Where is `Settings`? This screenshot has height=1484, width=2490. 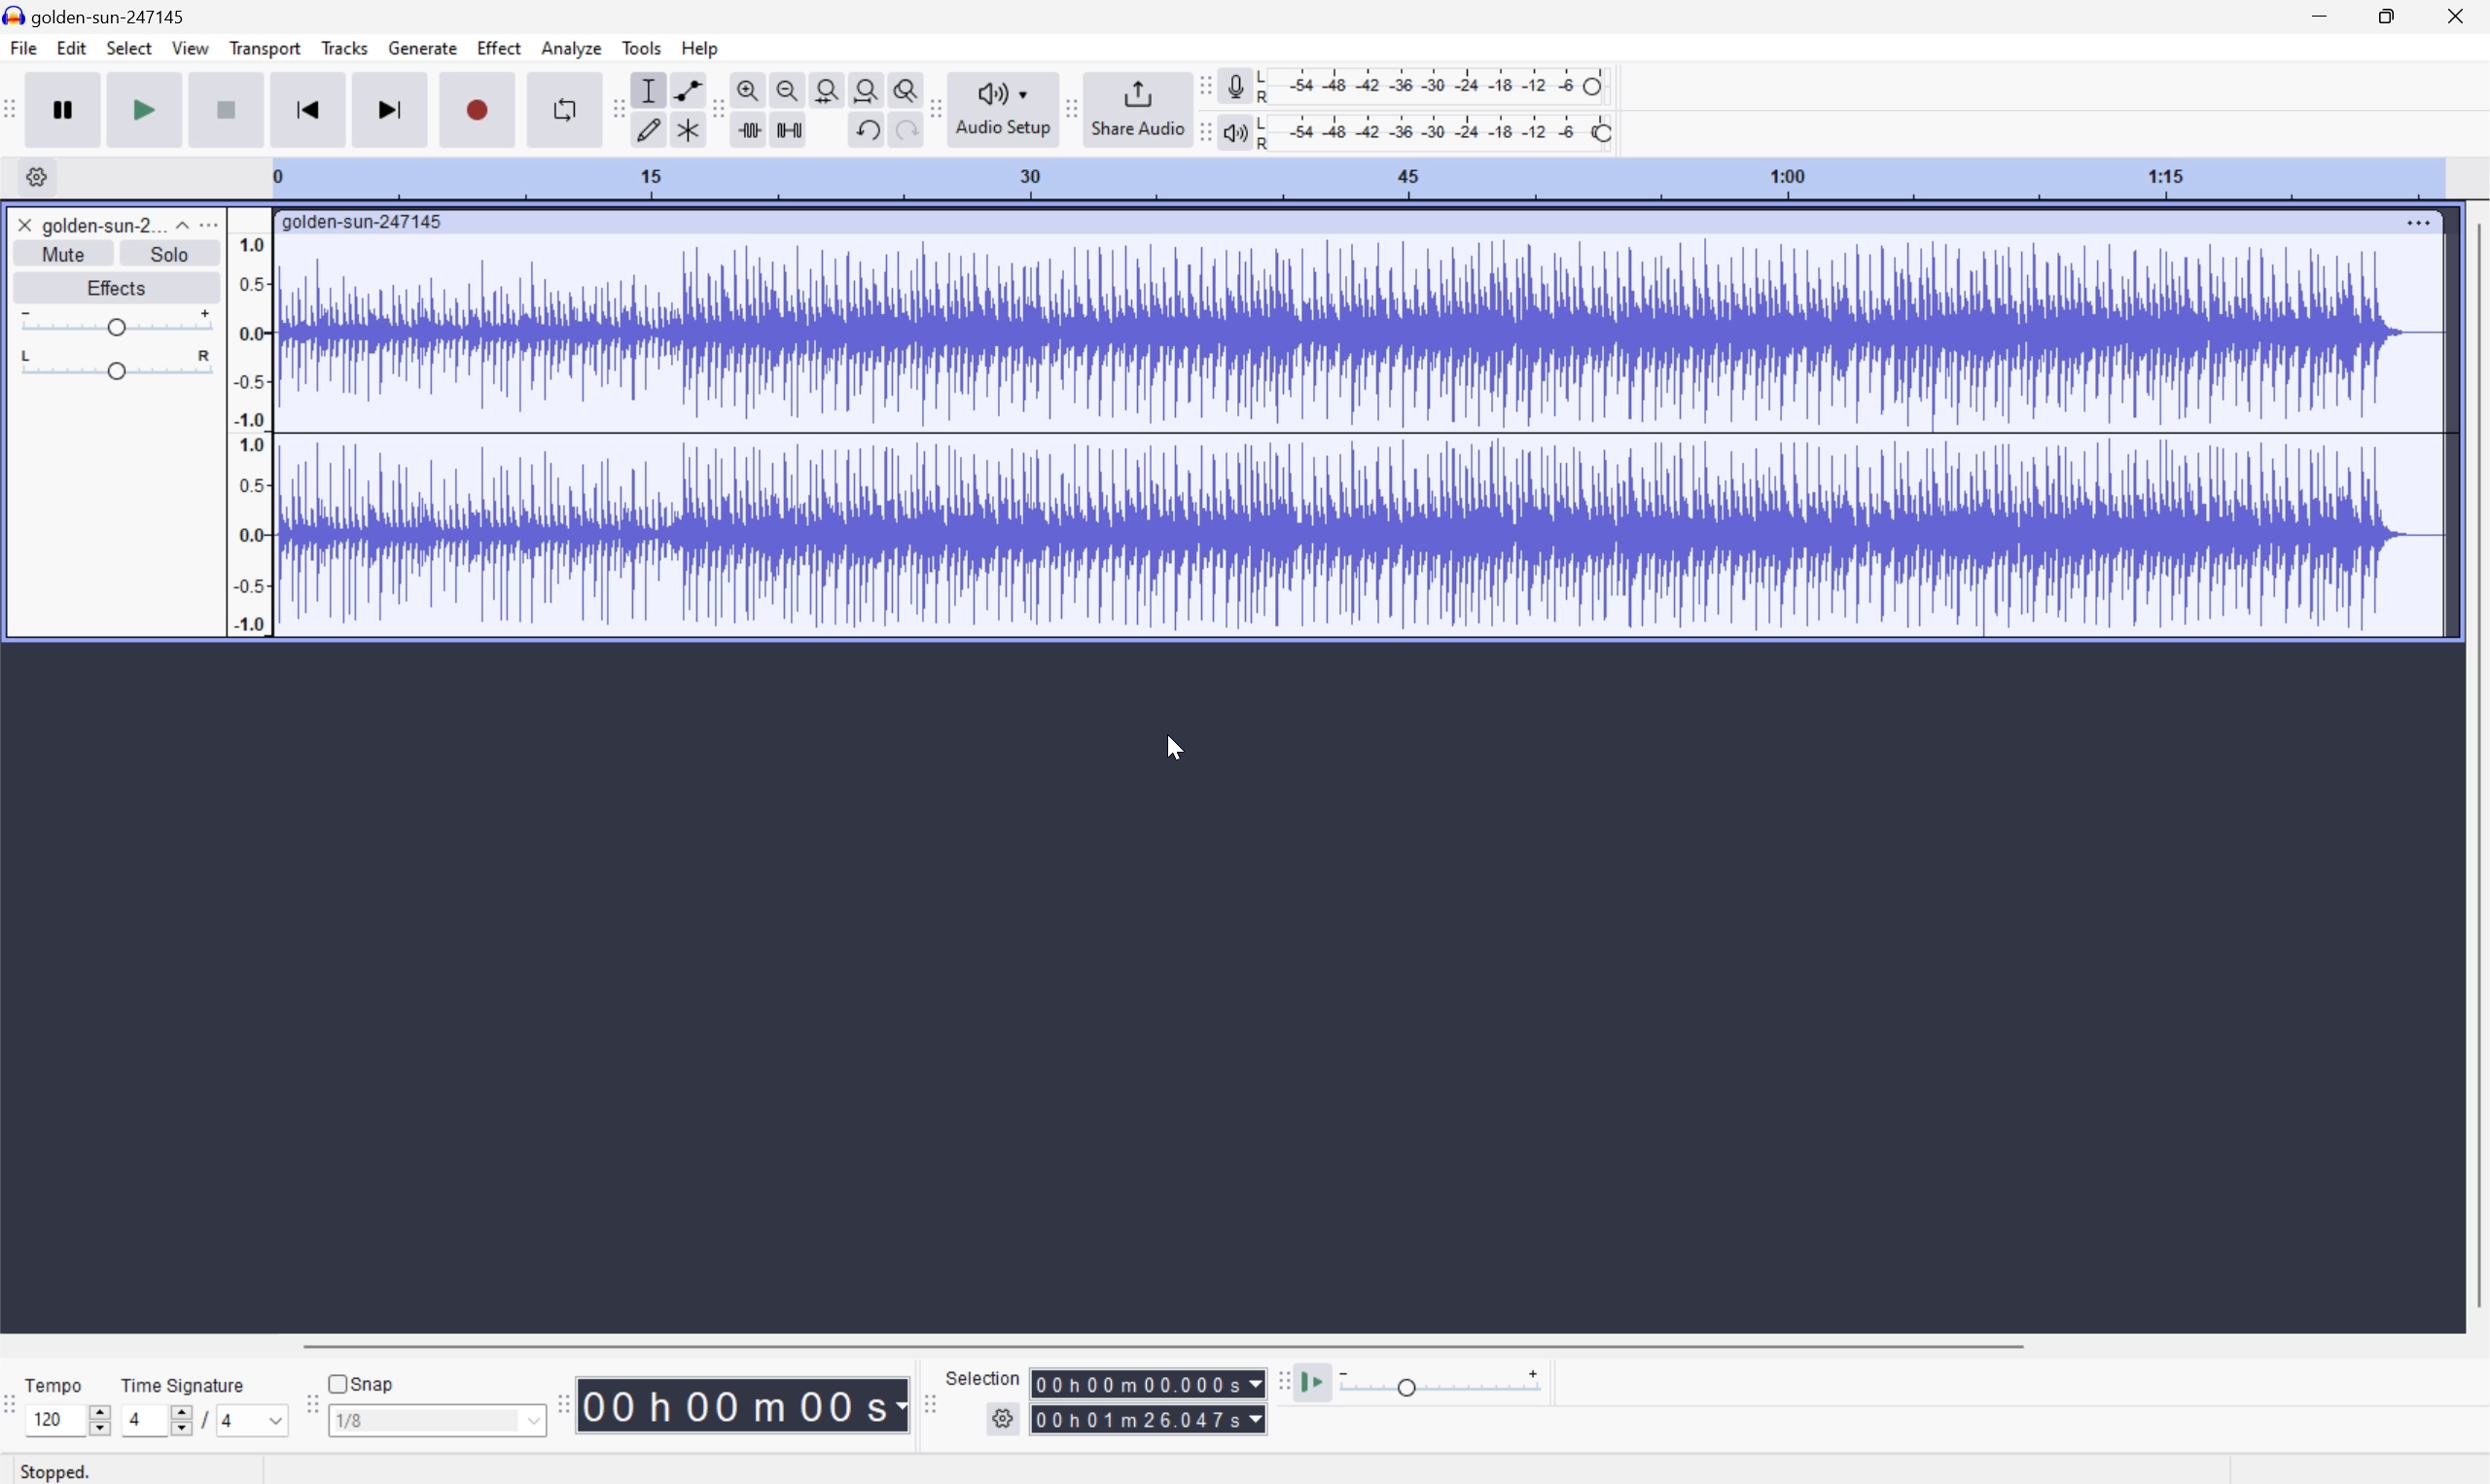 Settings is located at coordinates (41, 177).